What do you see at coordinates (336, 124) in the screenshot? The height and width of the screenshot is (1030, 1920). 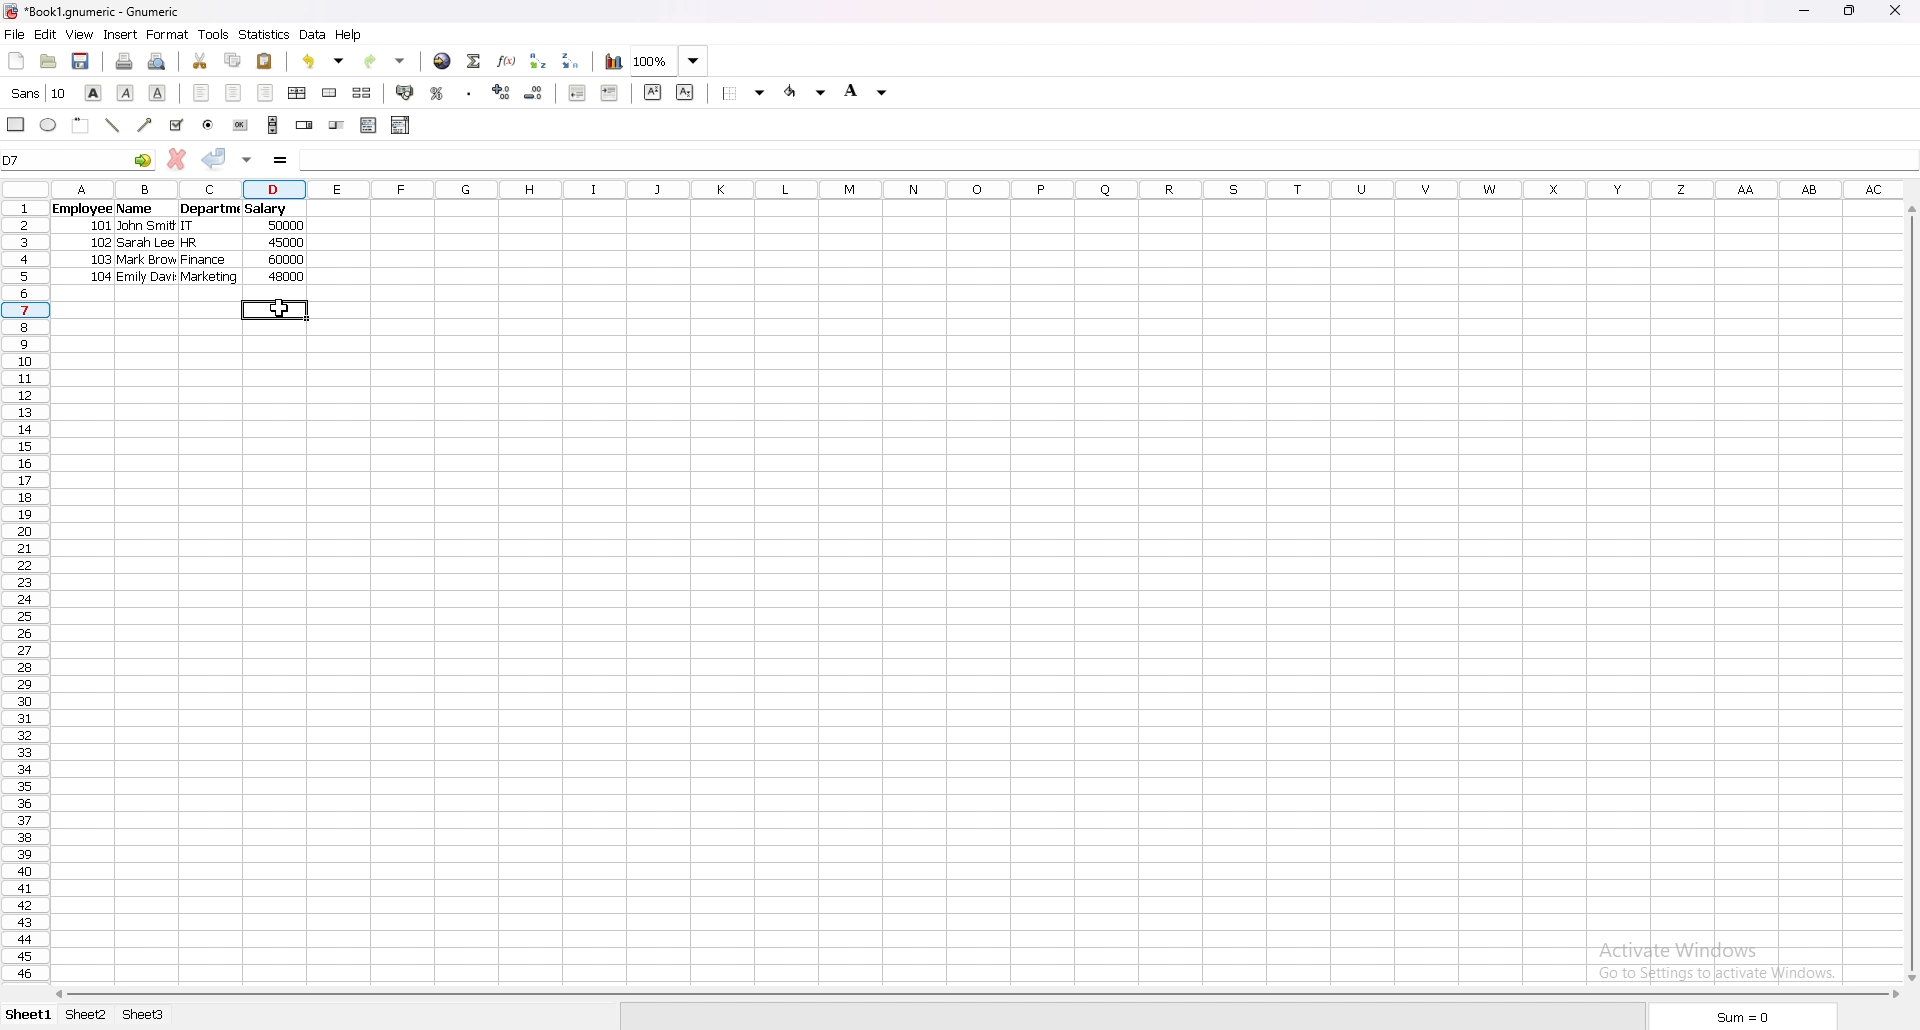 I see `slider` at bounding box center [336, 124].